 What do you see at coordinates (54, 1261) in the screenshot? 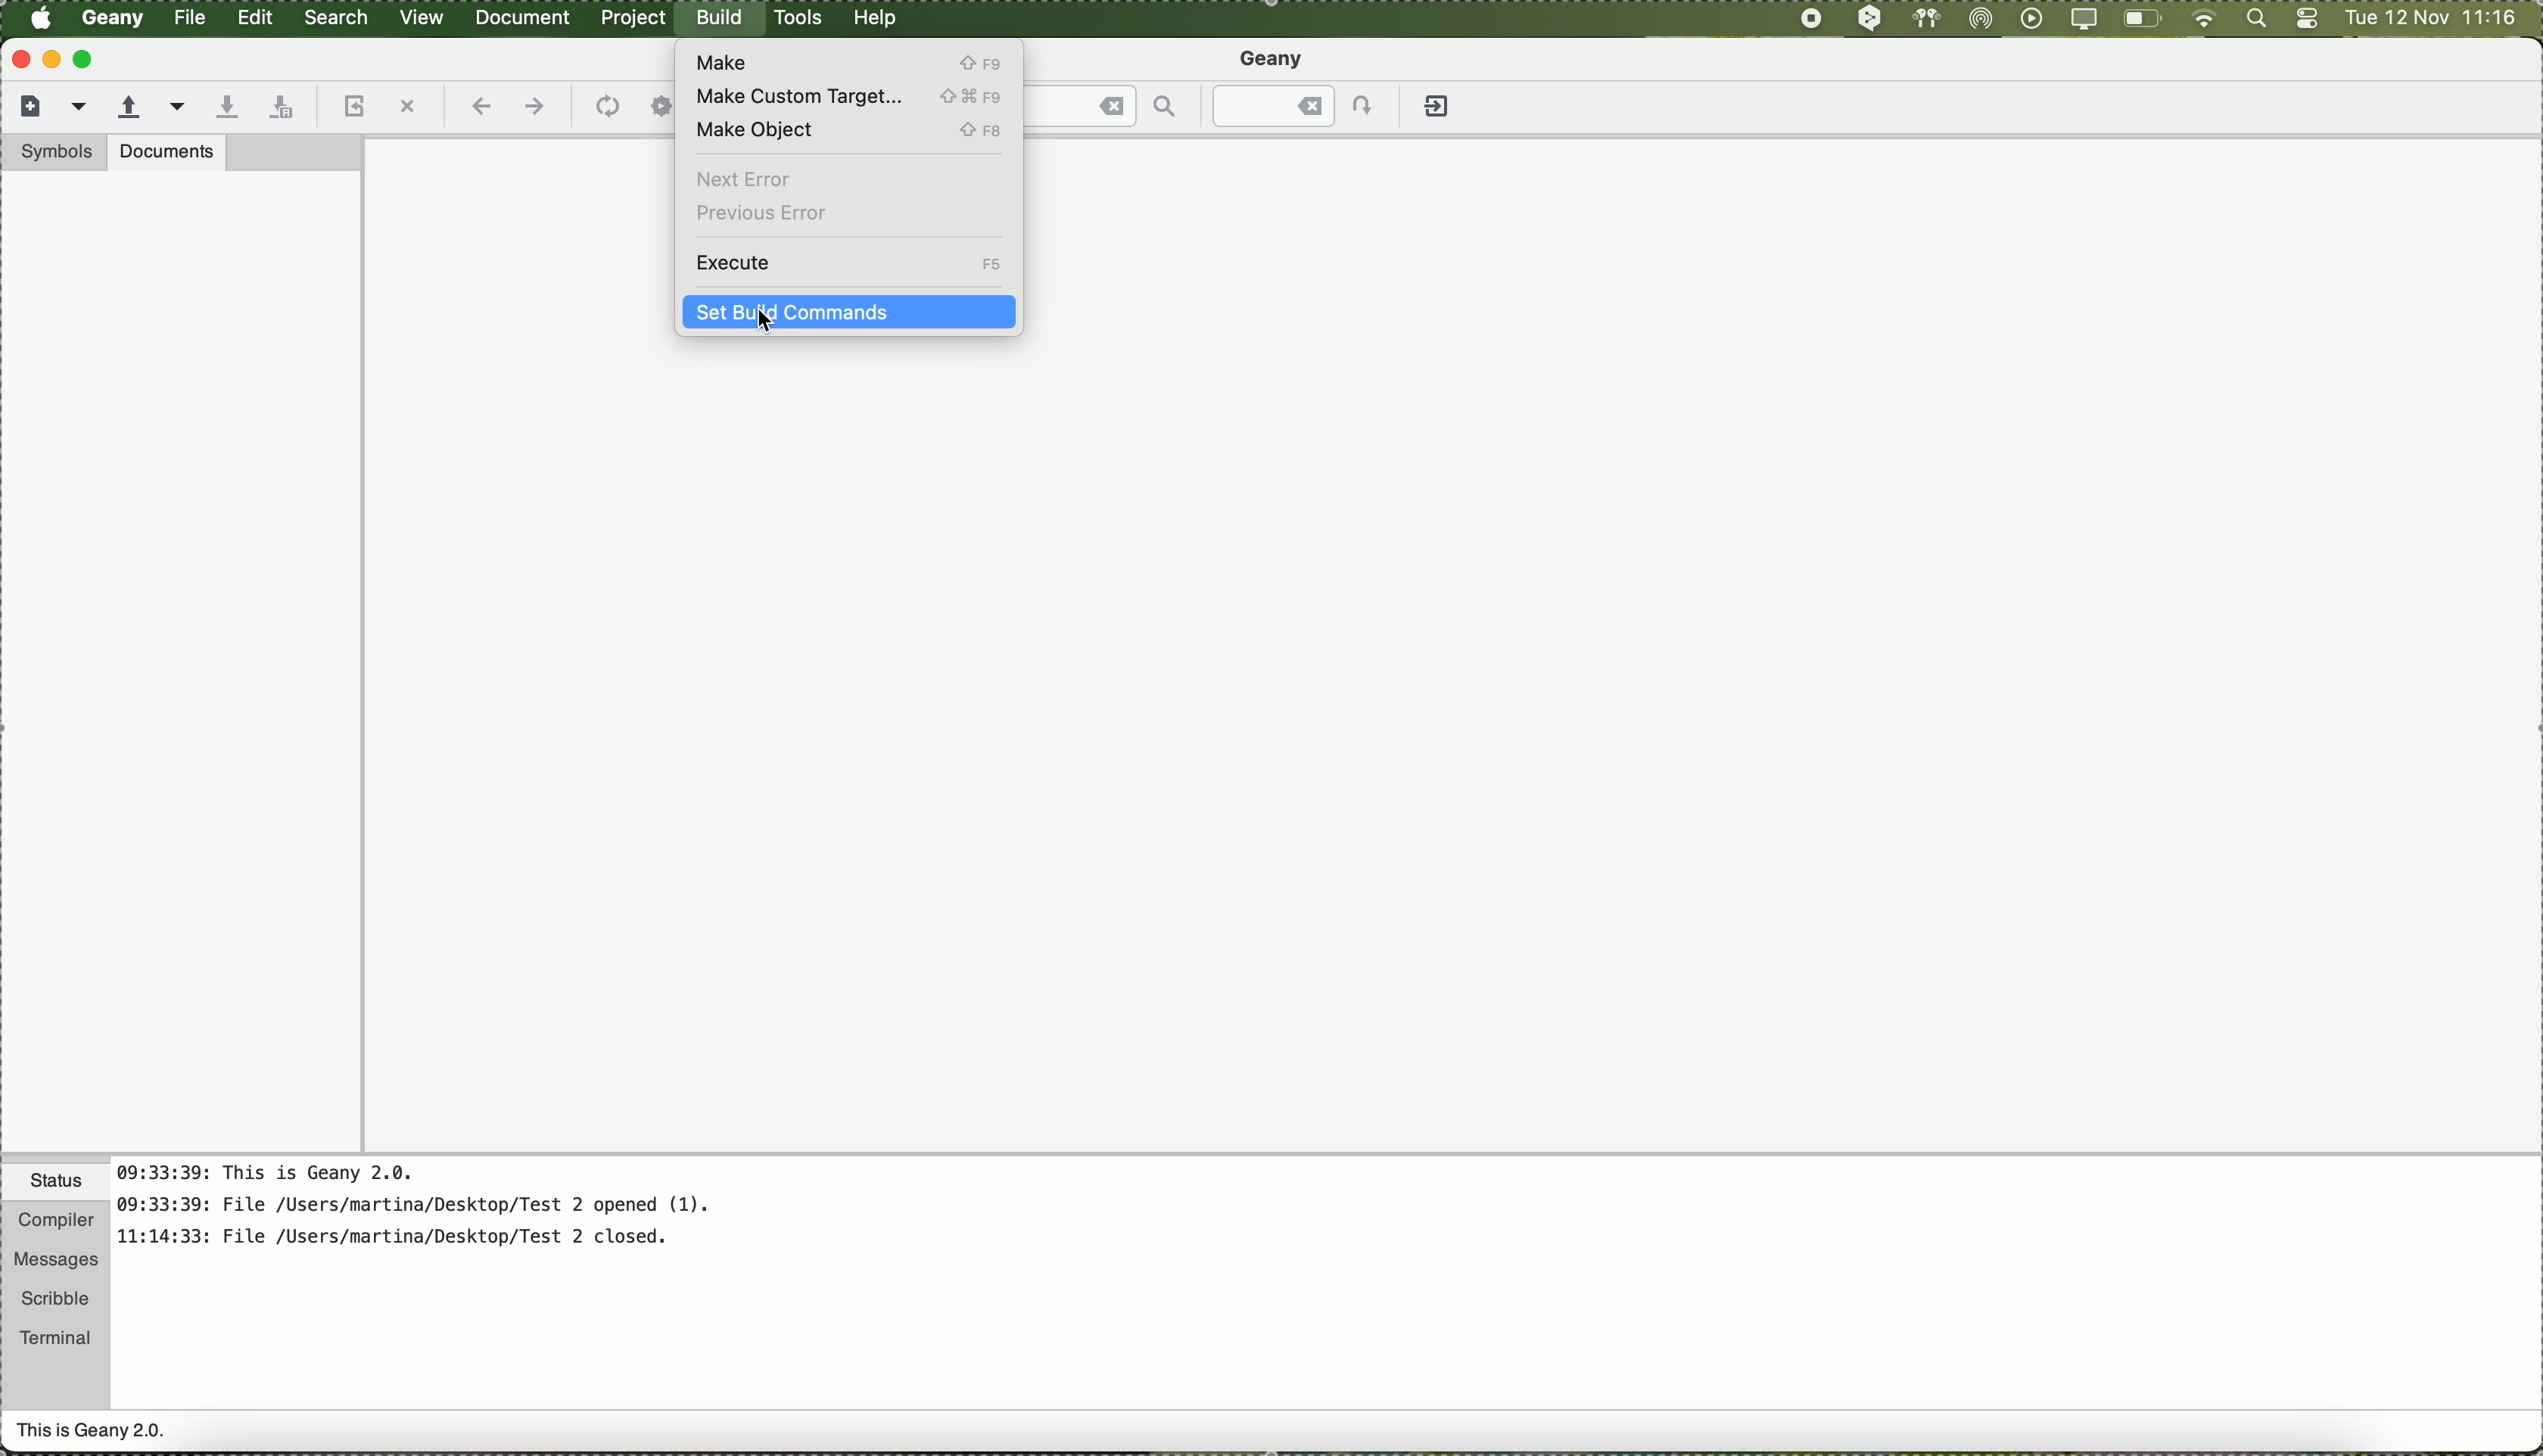
I see `messages` at bounding box center [54, 1261].